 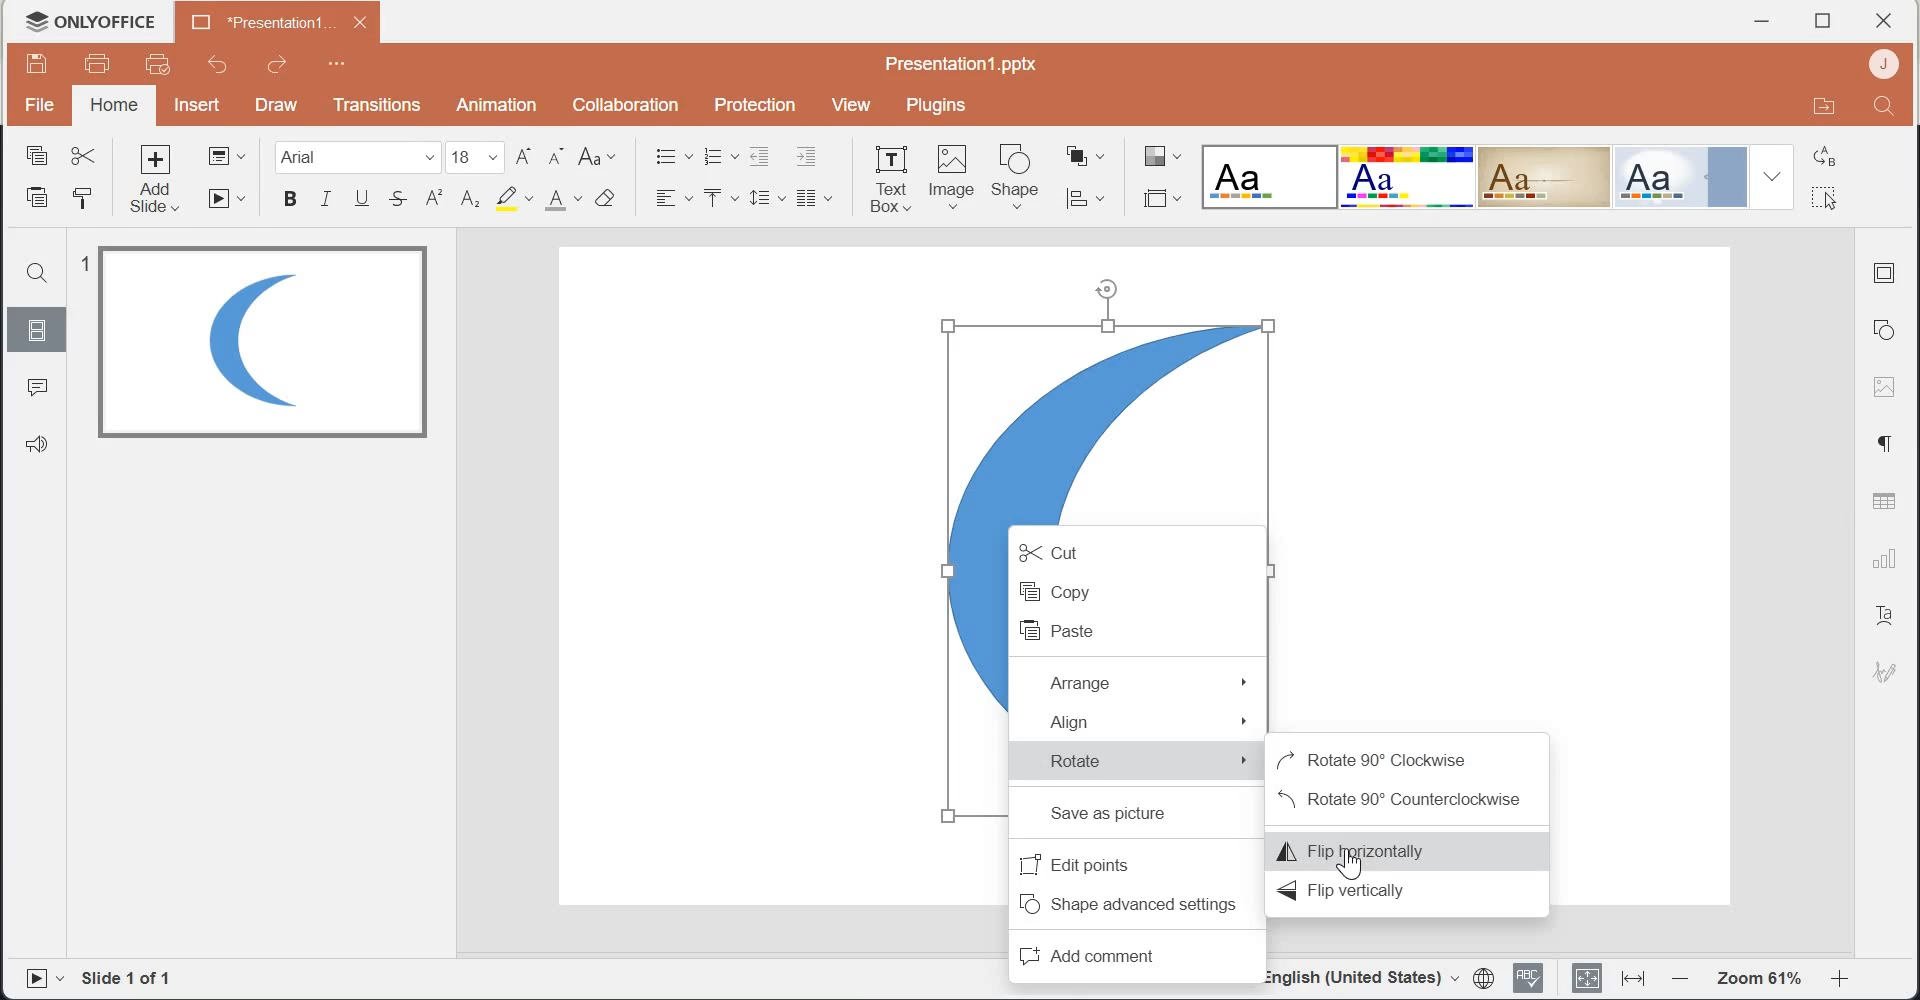 I want to click on Arrange shape, so click(x=1089, y=157).